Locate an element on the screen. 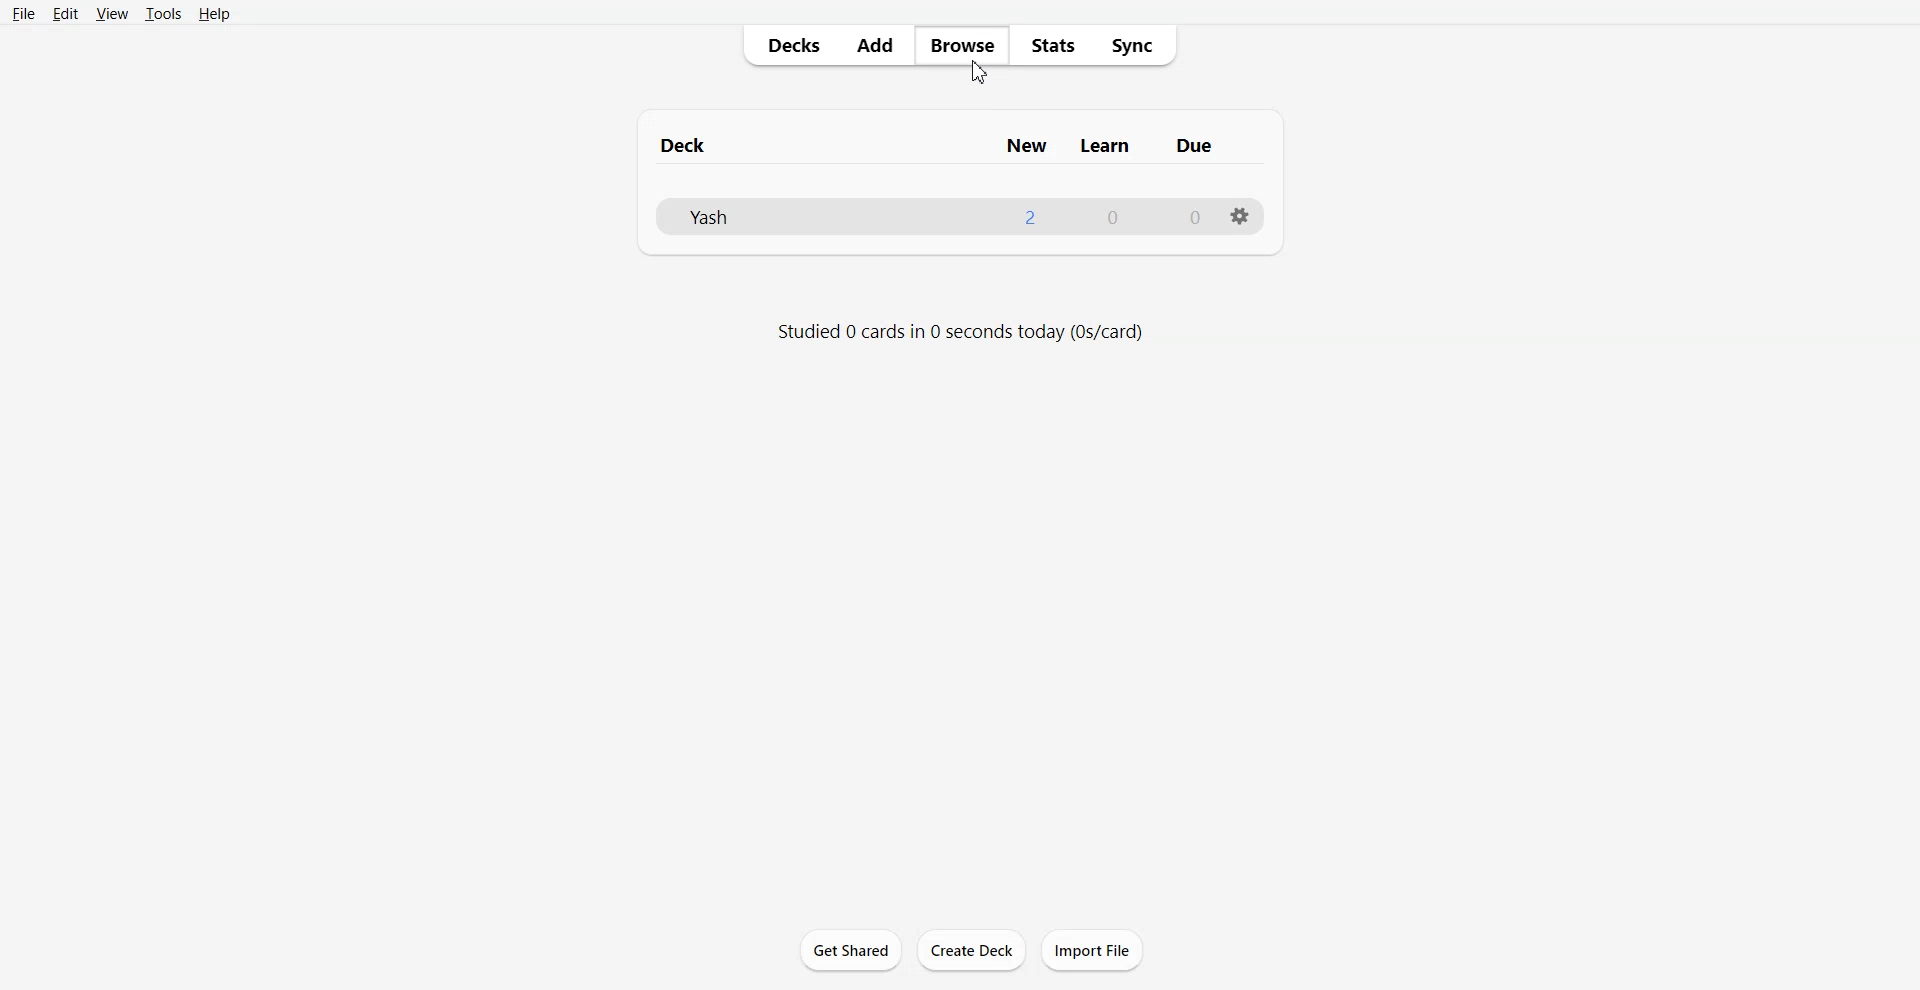 The height and width of the screenshot is (990, 1920). Sync is located at coordinates (1139, 45).